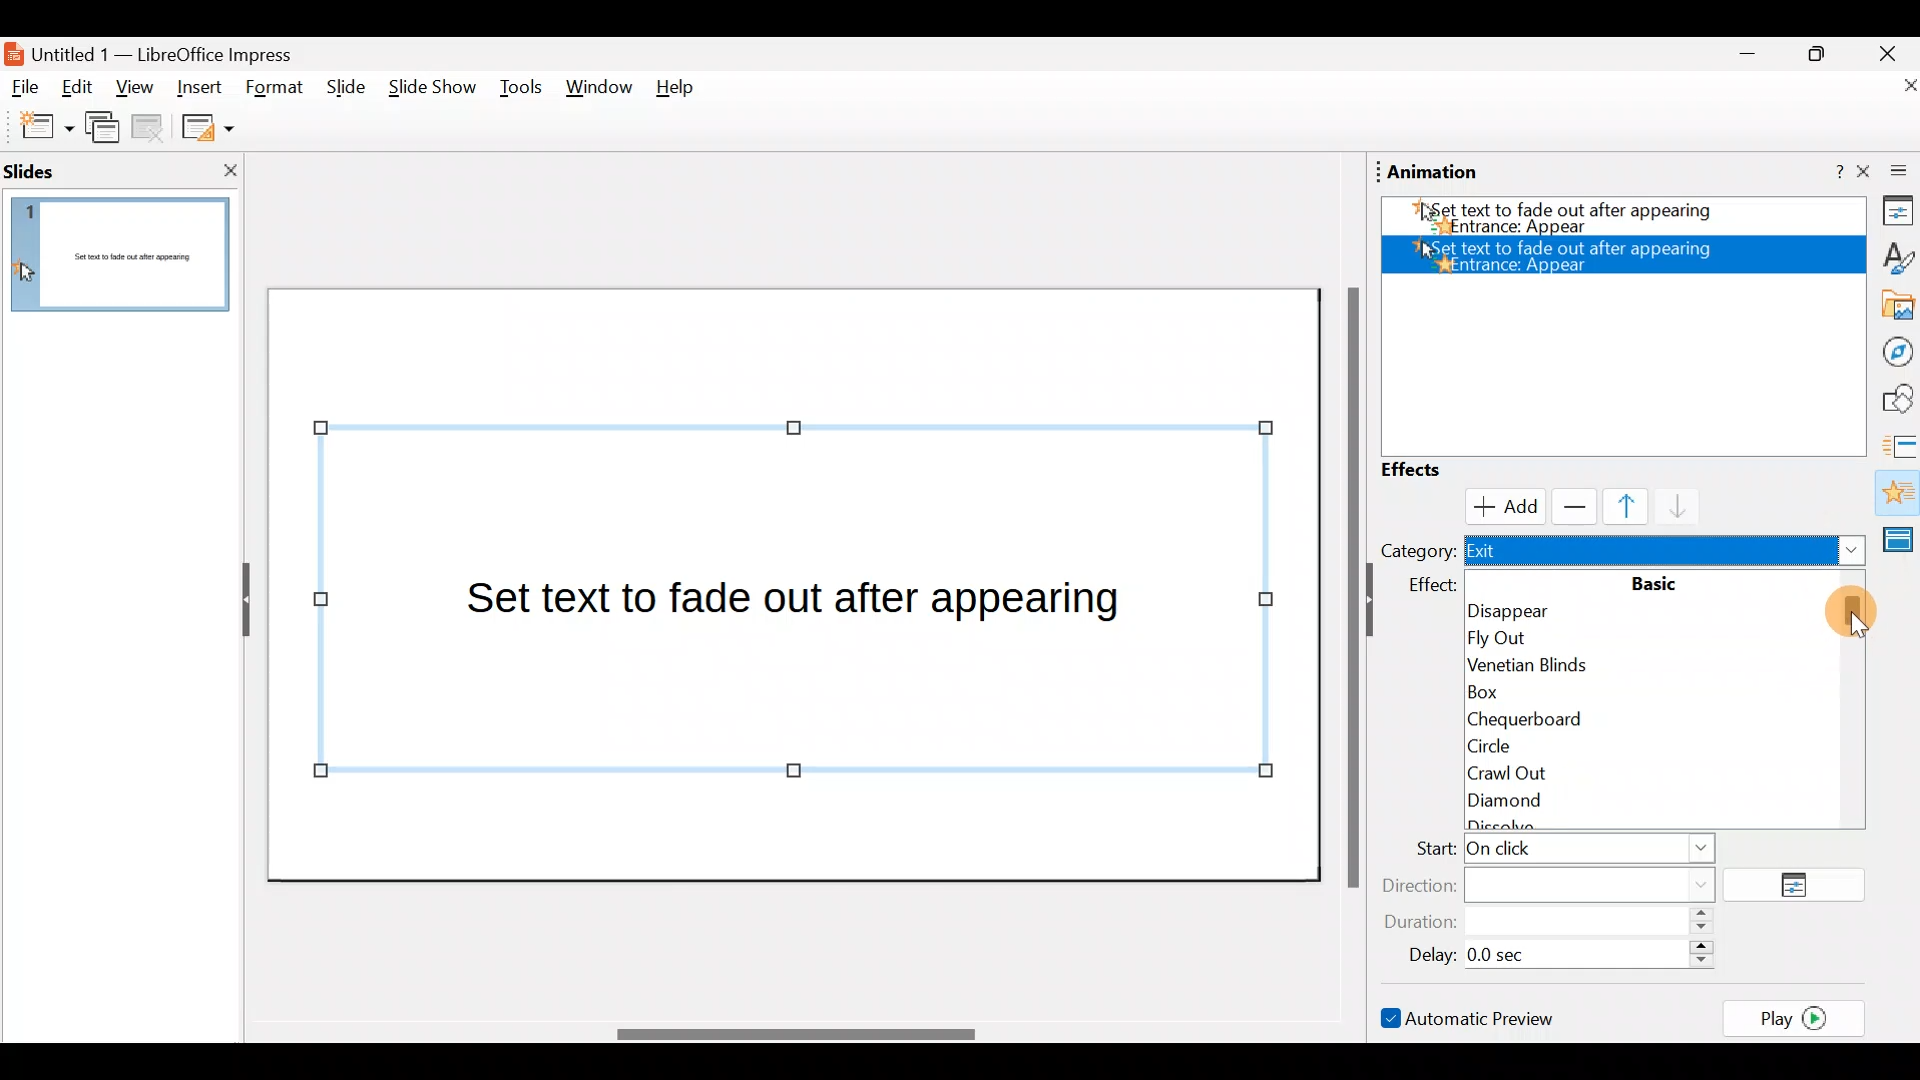  I want to click on Properties, so click(1892, 214).